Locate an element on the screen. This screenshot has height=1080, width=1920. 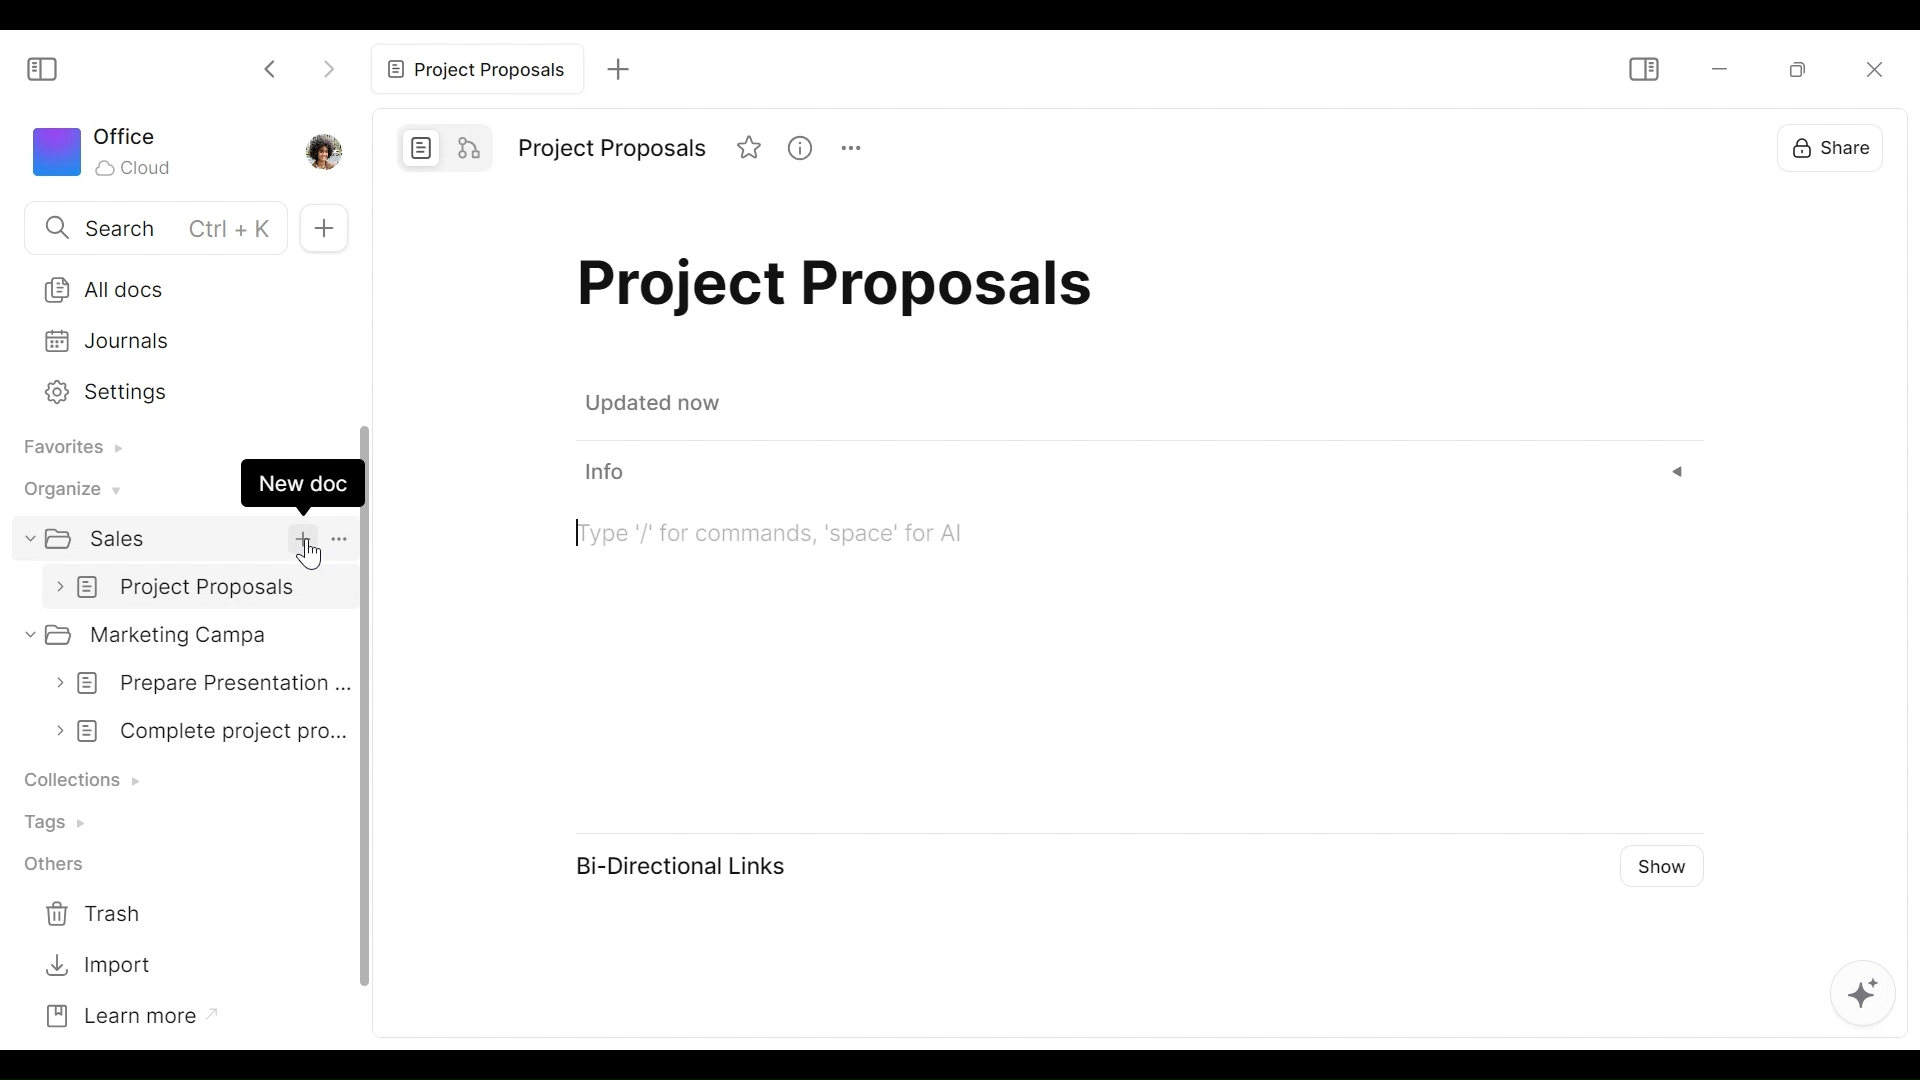
Click to go back is located at coordinates (271, 67).